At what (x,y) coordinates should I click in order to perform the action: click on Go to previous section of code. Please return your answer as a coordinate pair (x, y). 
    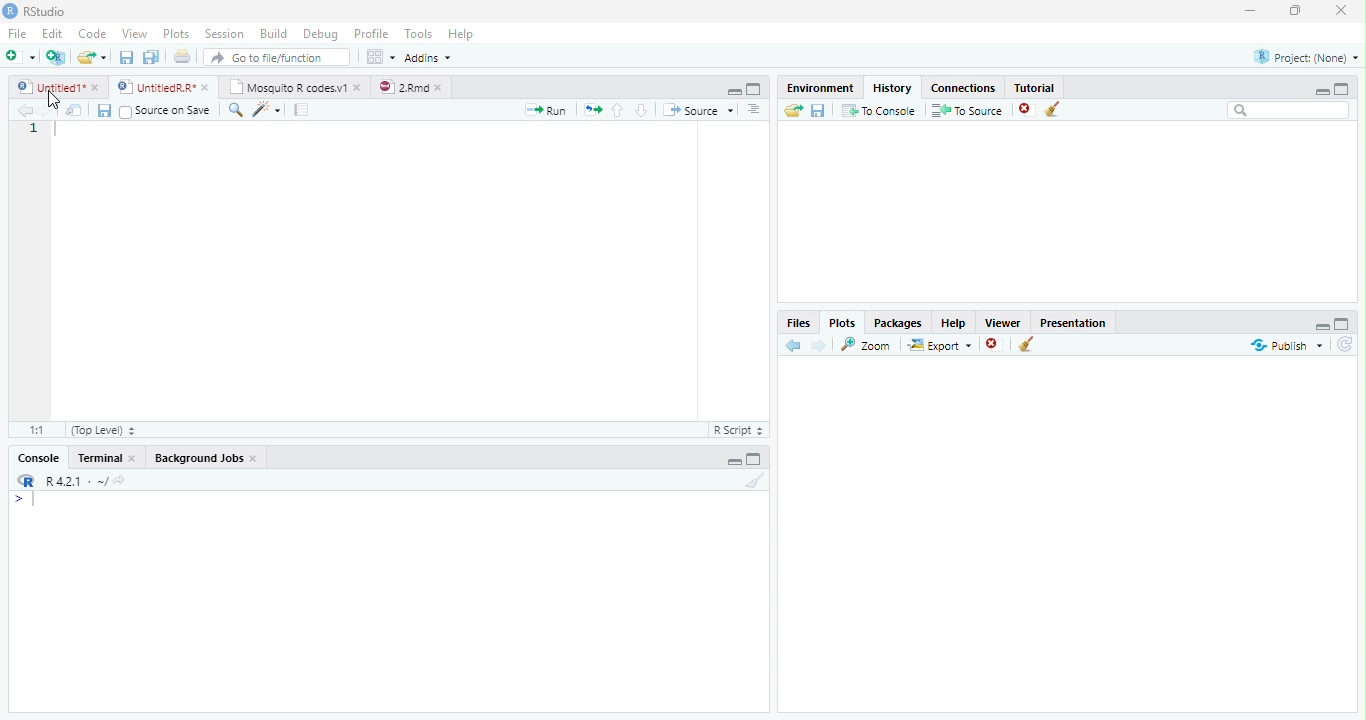
    Looking at the image, I should click on (619, 111).